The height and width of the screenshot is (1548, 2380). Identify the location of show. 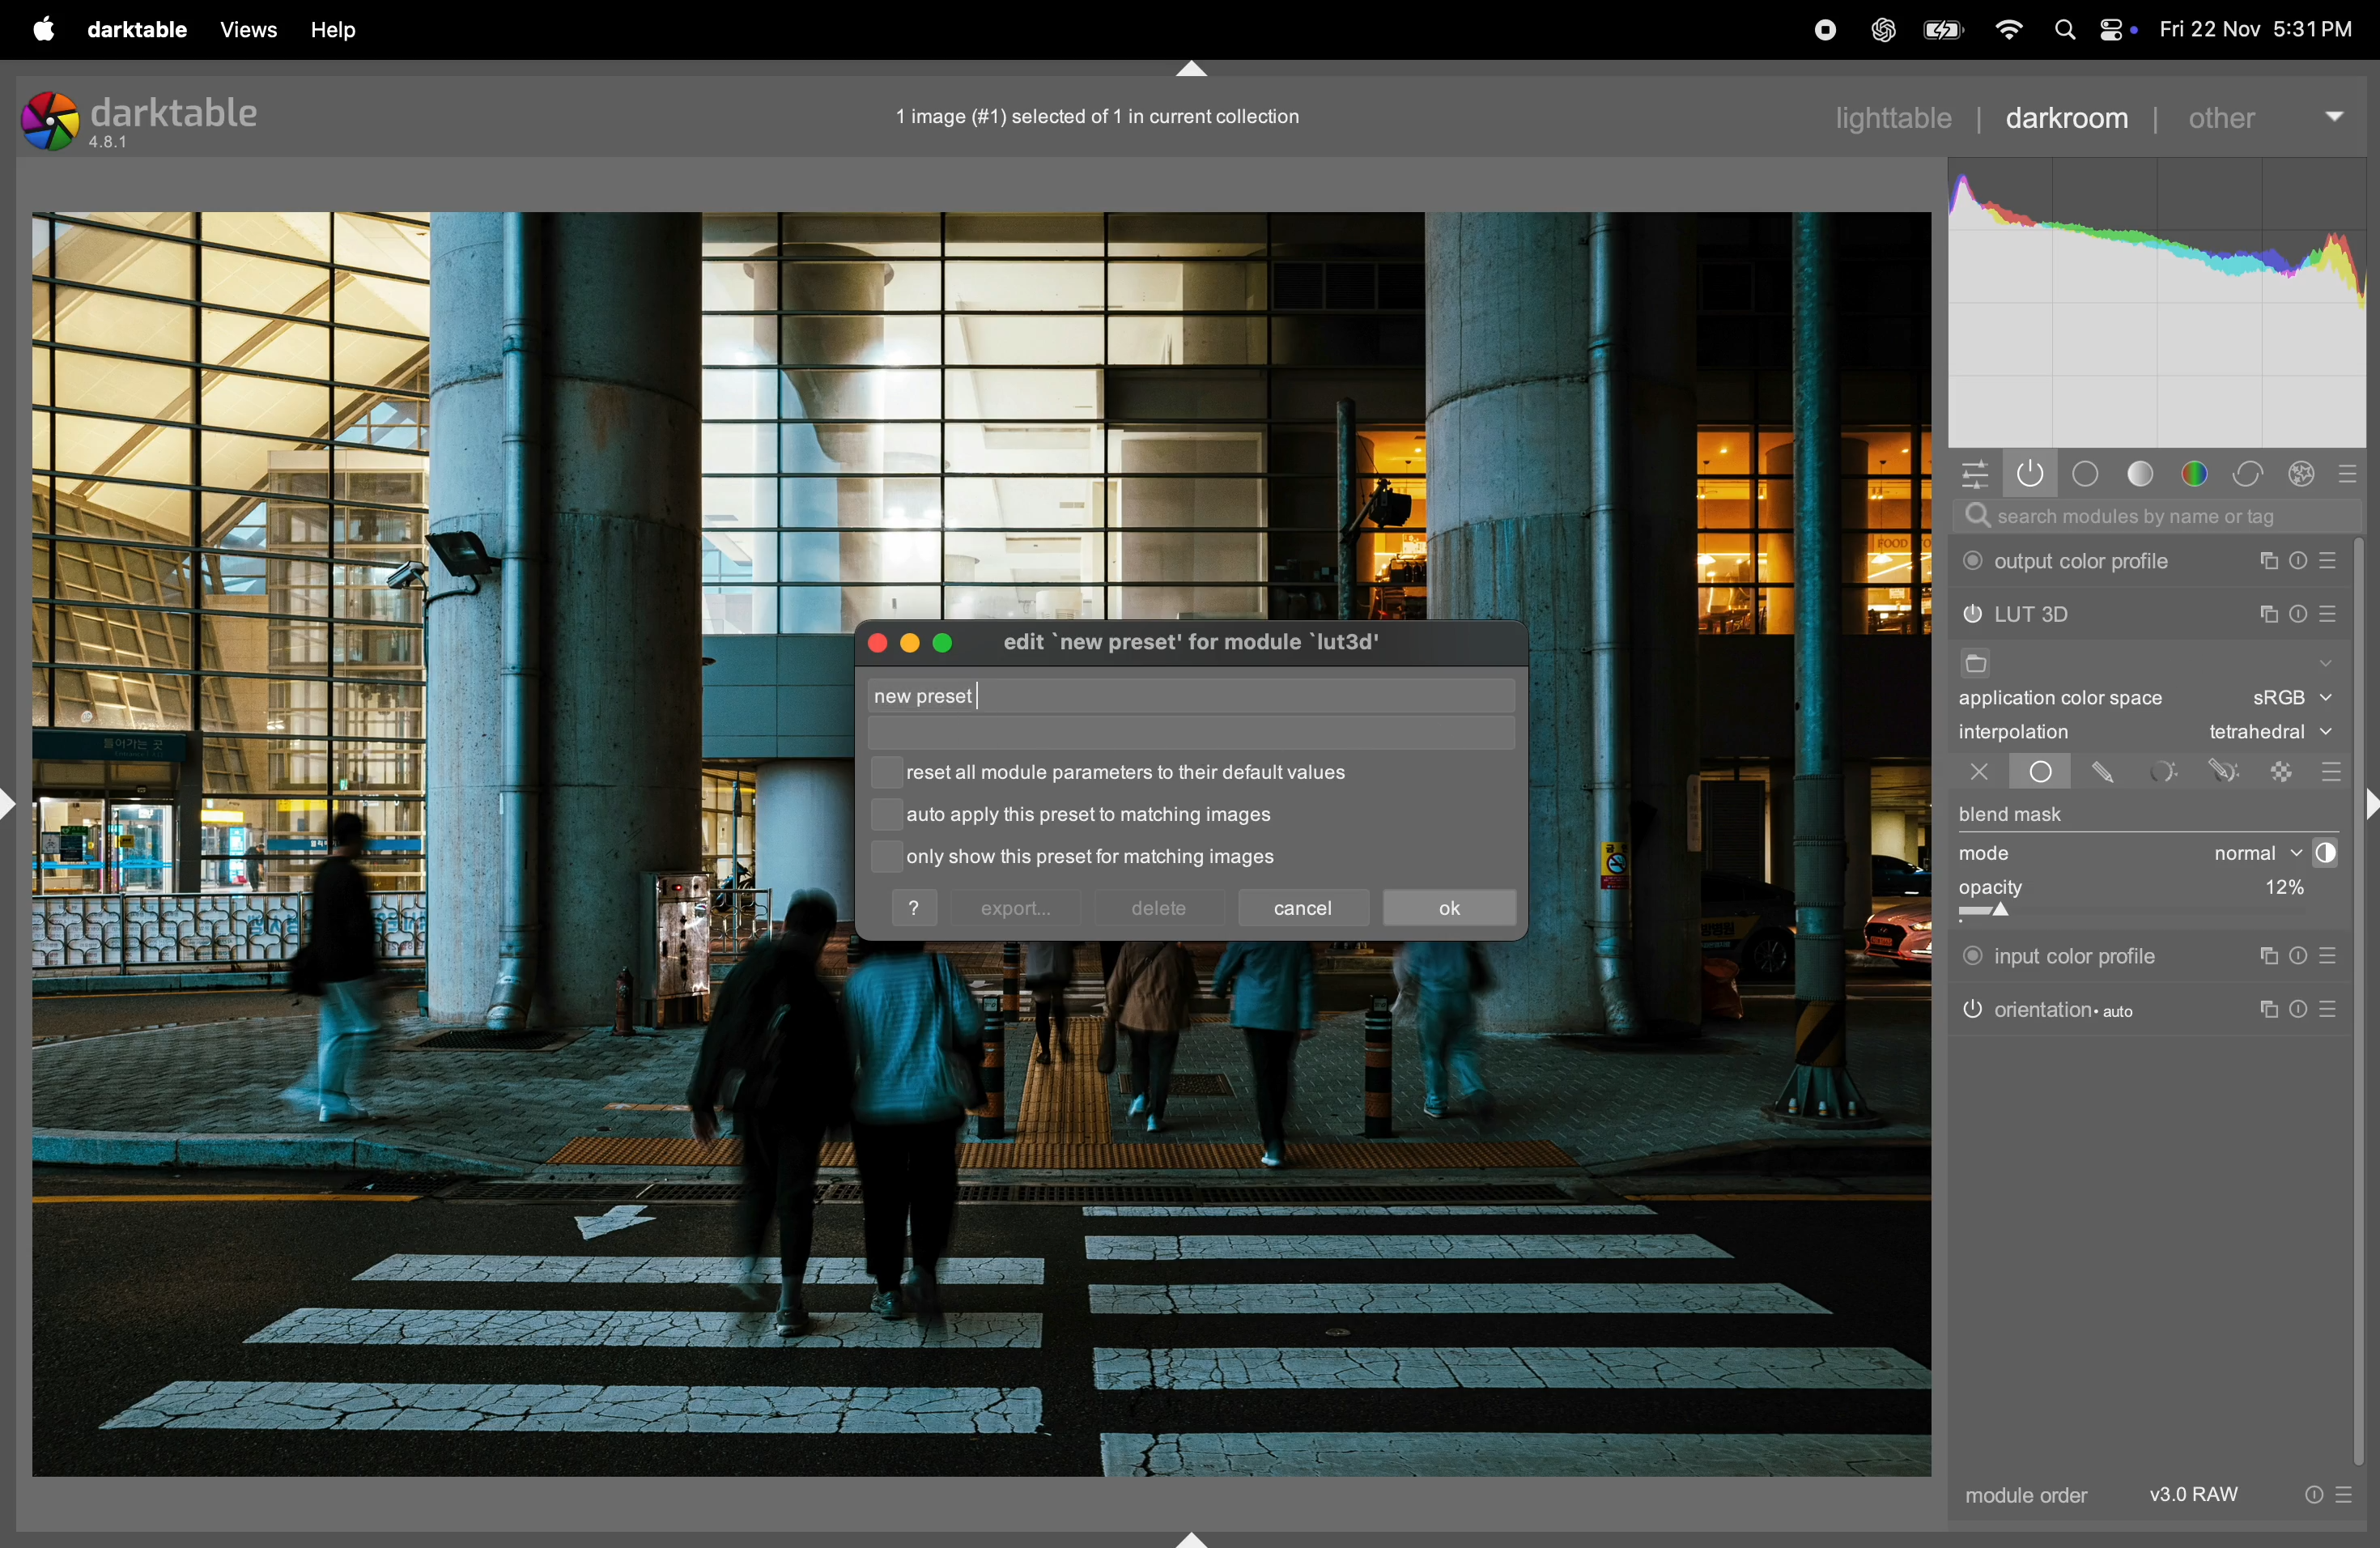
(2323, 659).